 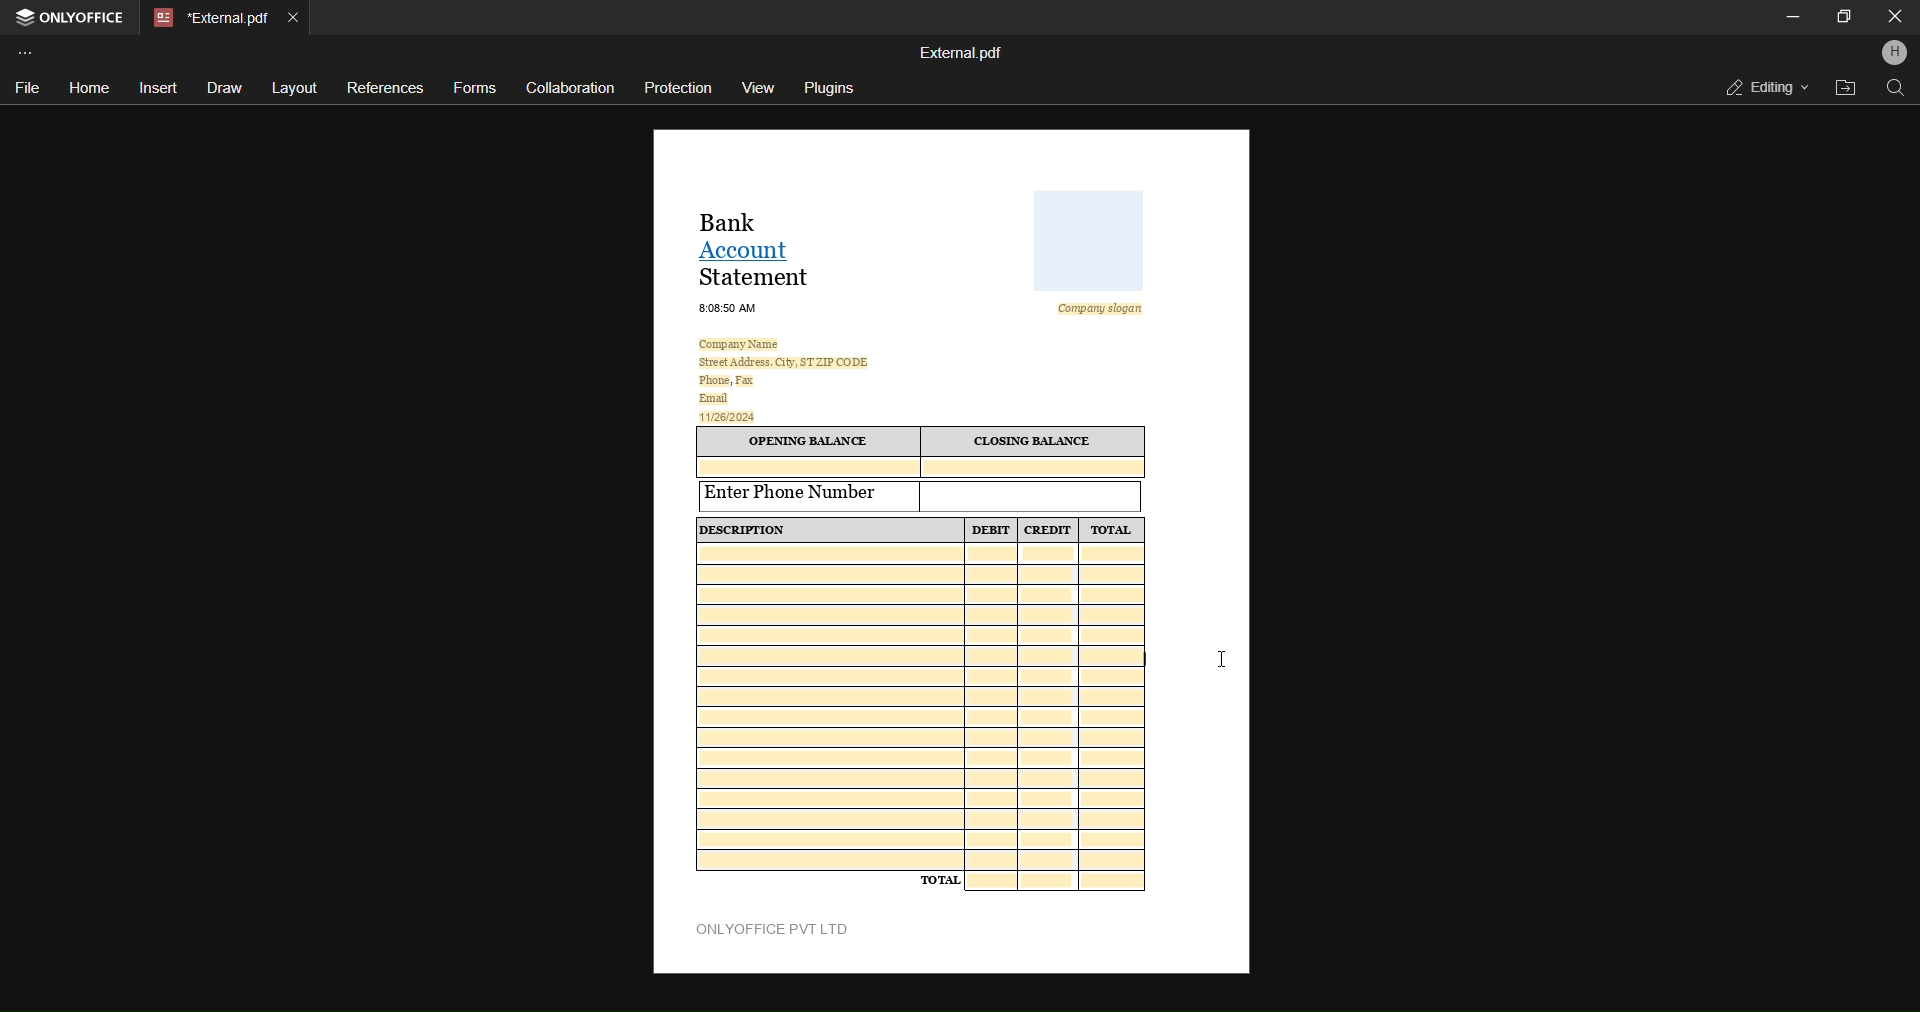 What do you see at coordinates (726, 381) in the screenshot?
I see `‘Phone, Fax` at bounding box center [726, 381].